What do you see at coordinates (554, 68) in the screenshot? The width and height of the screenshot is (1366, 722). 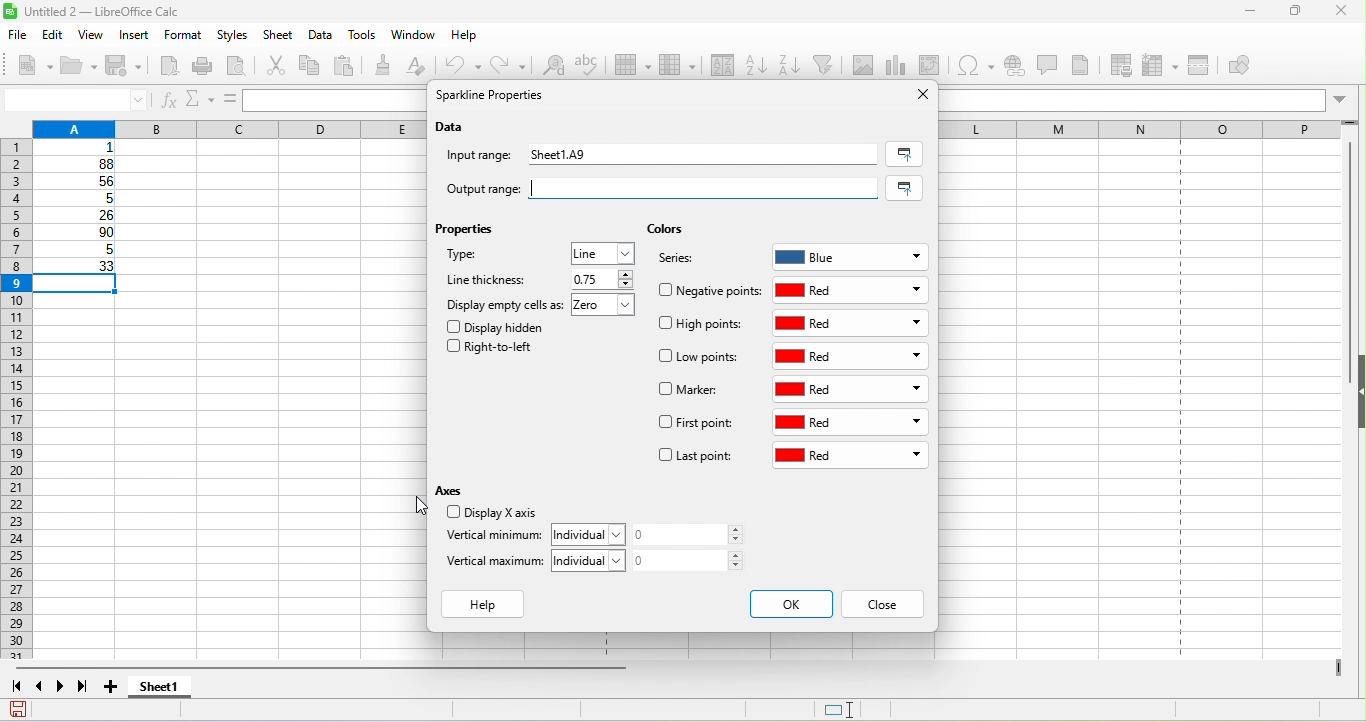 I see `find and replace` at bounding box center [554, 68].